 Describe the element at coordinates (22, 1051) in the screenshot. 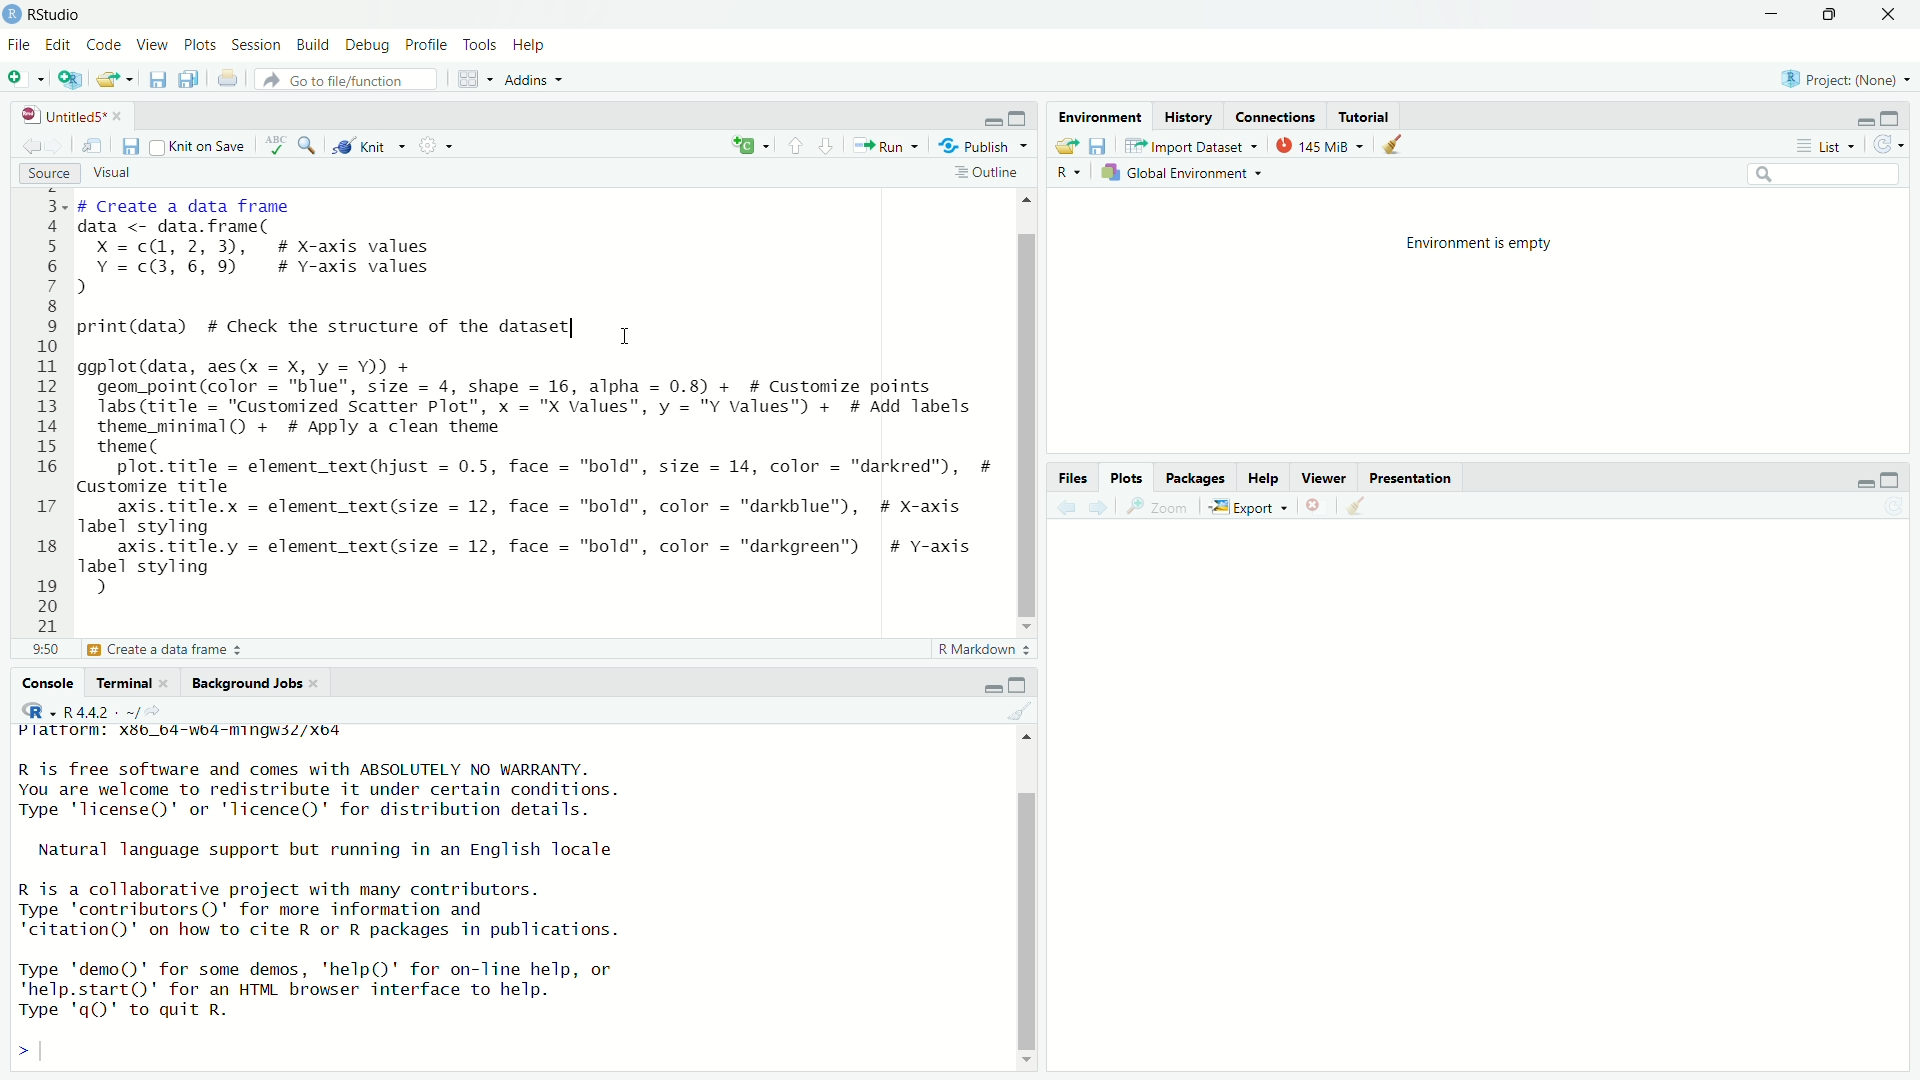

I see `> ` at that location.